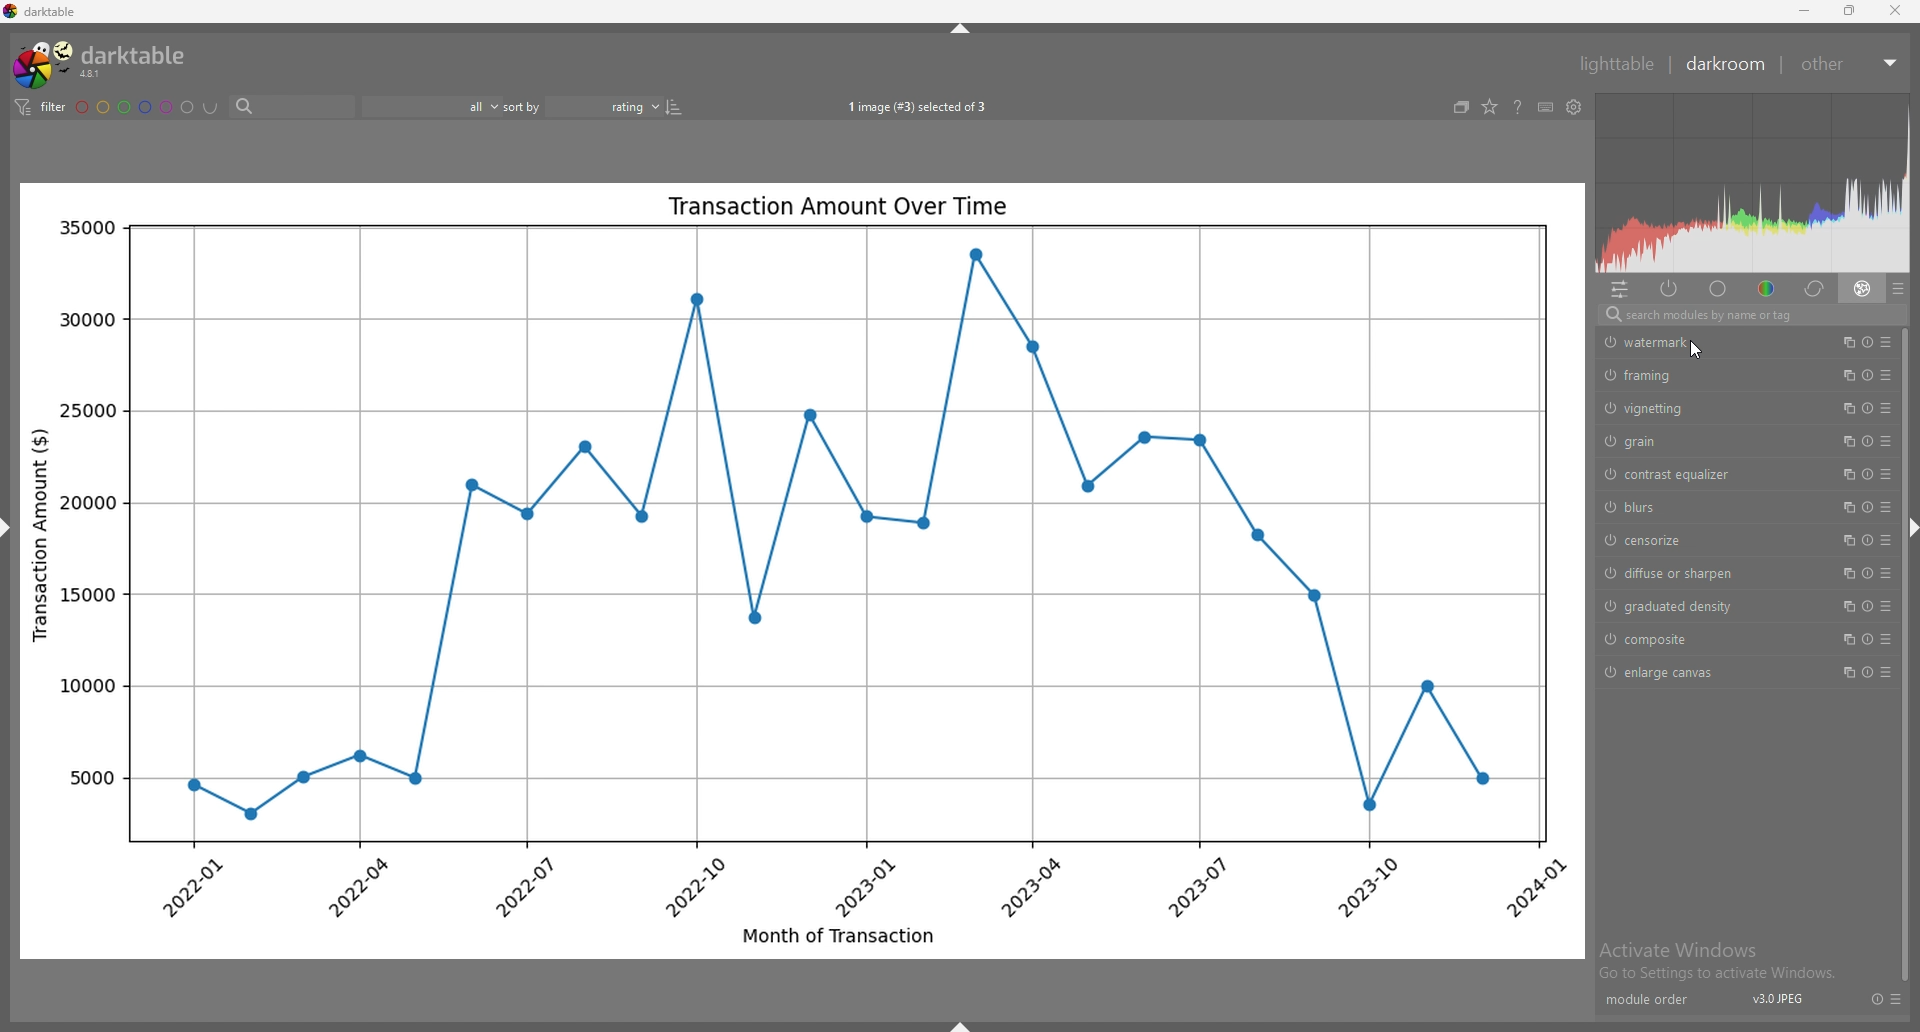 The image size is (1920, 1032). I want to click on multiple instances action, so click(1845, 408).